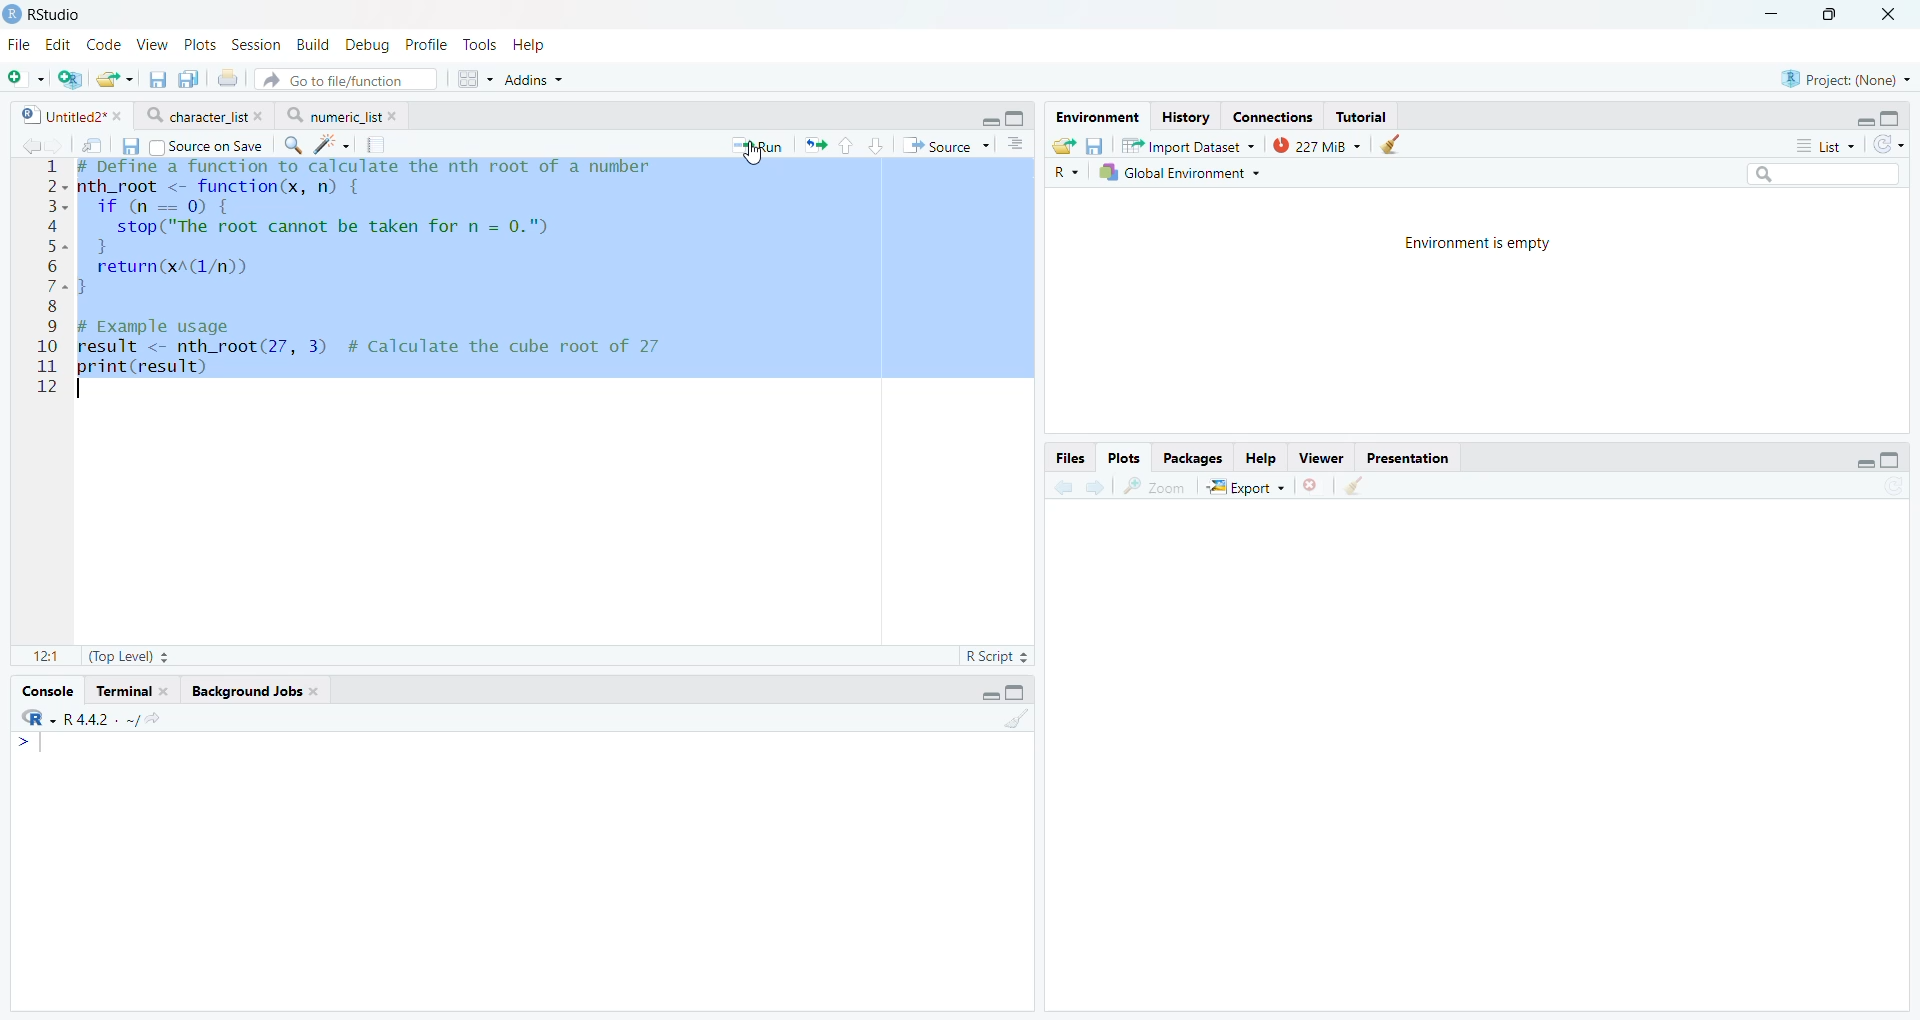 The width and height of the screenshot is (1920, 1020). I want to click on character list, so click(204, 115).